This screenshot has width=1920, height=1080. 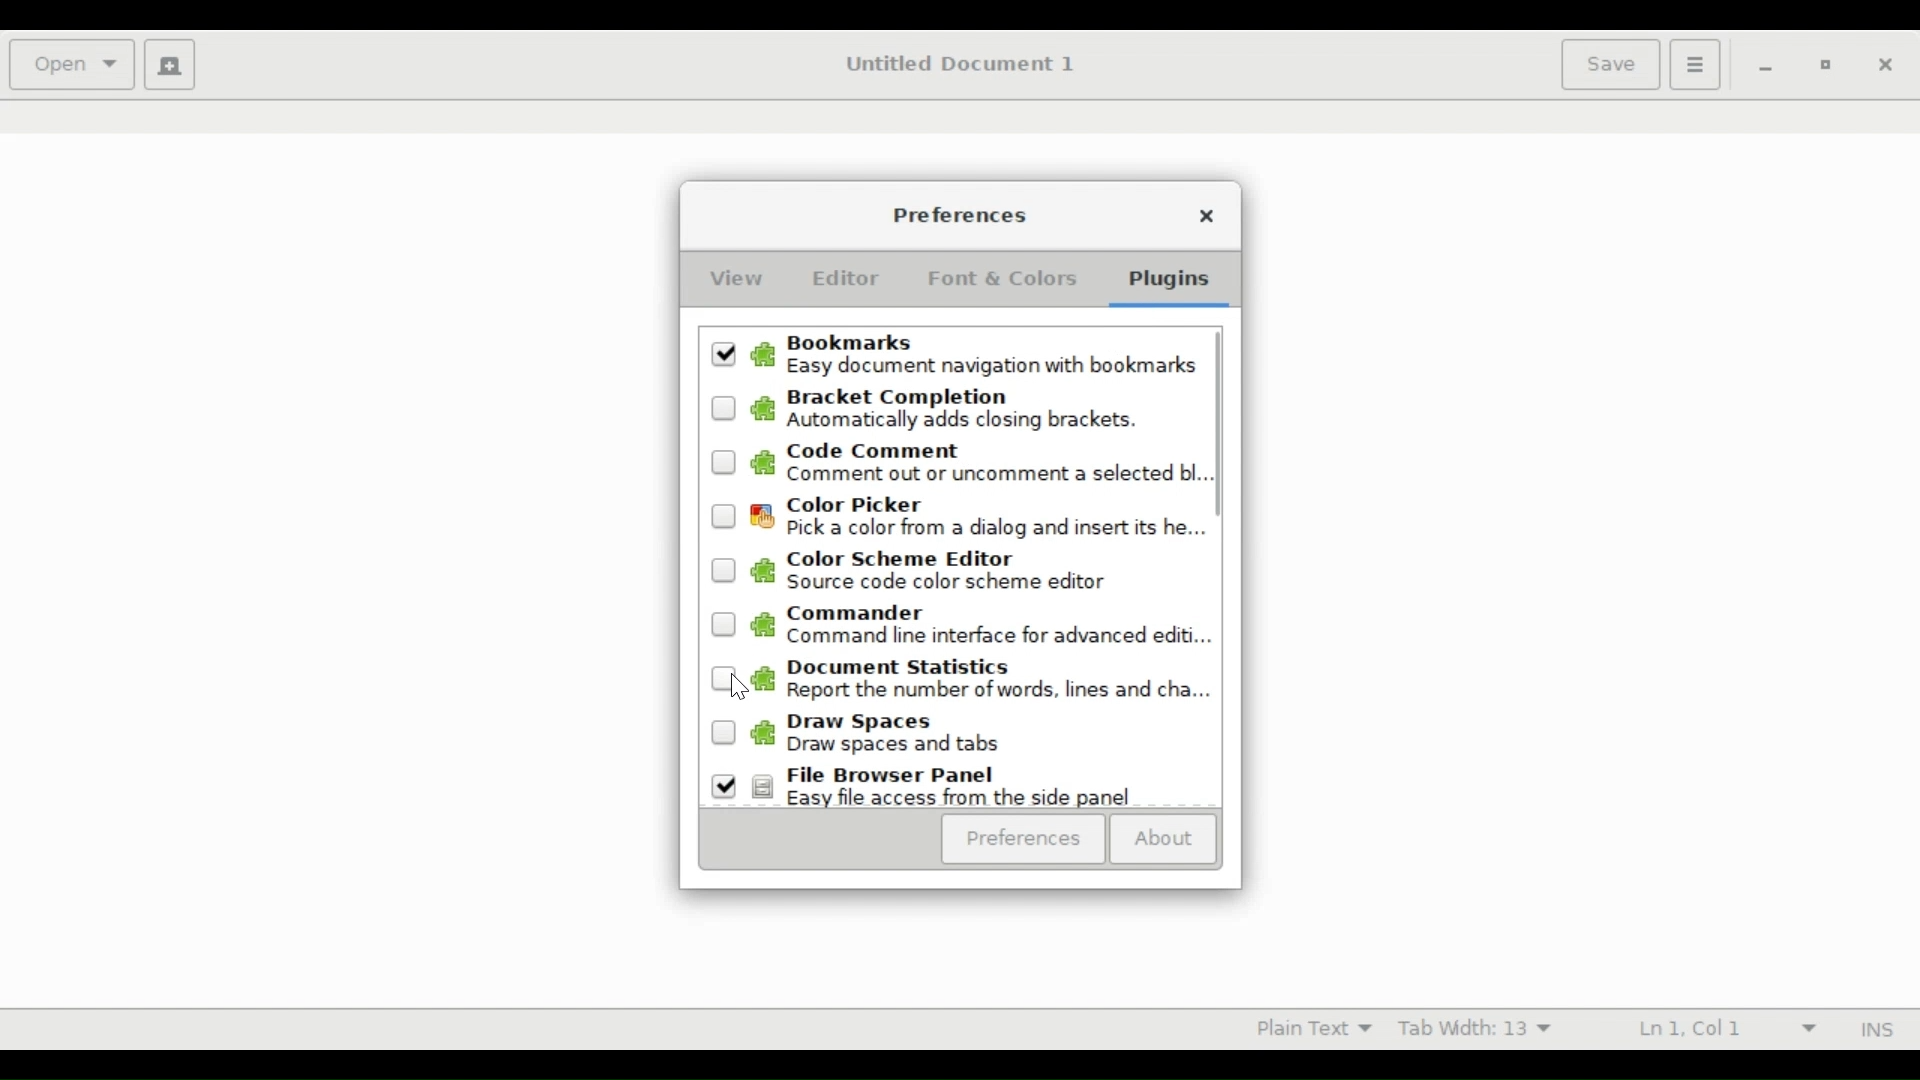 What do you see at coordinates (724, 464) in the screenshot?
I see `Unselected` at bounding box center [724, 464].